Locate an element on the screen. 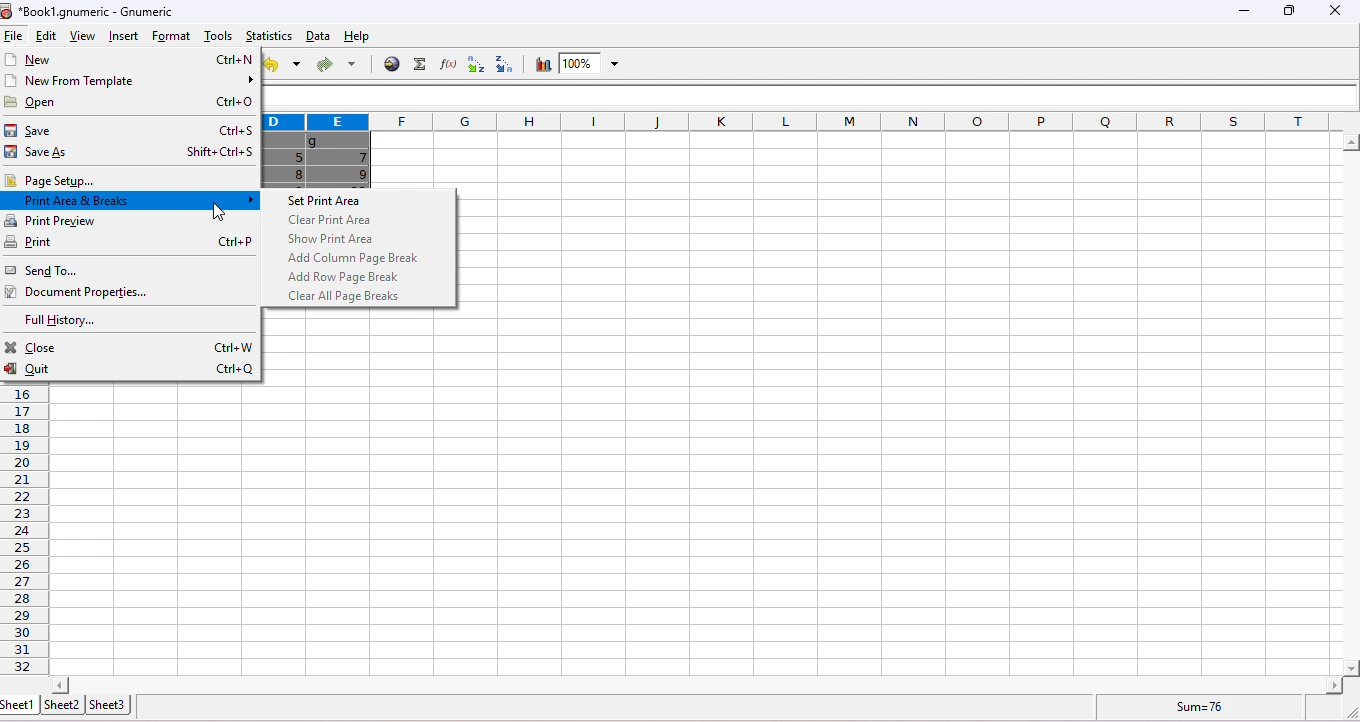  cursor movement is located at coordinates (218, 211).